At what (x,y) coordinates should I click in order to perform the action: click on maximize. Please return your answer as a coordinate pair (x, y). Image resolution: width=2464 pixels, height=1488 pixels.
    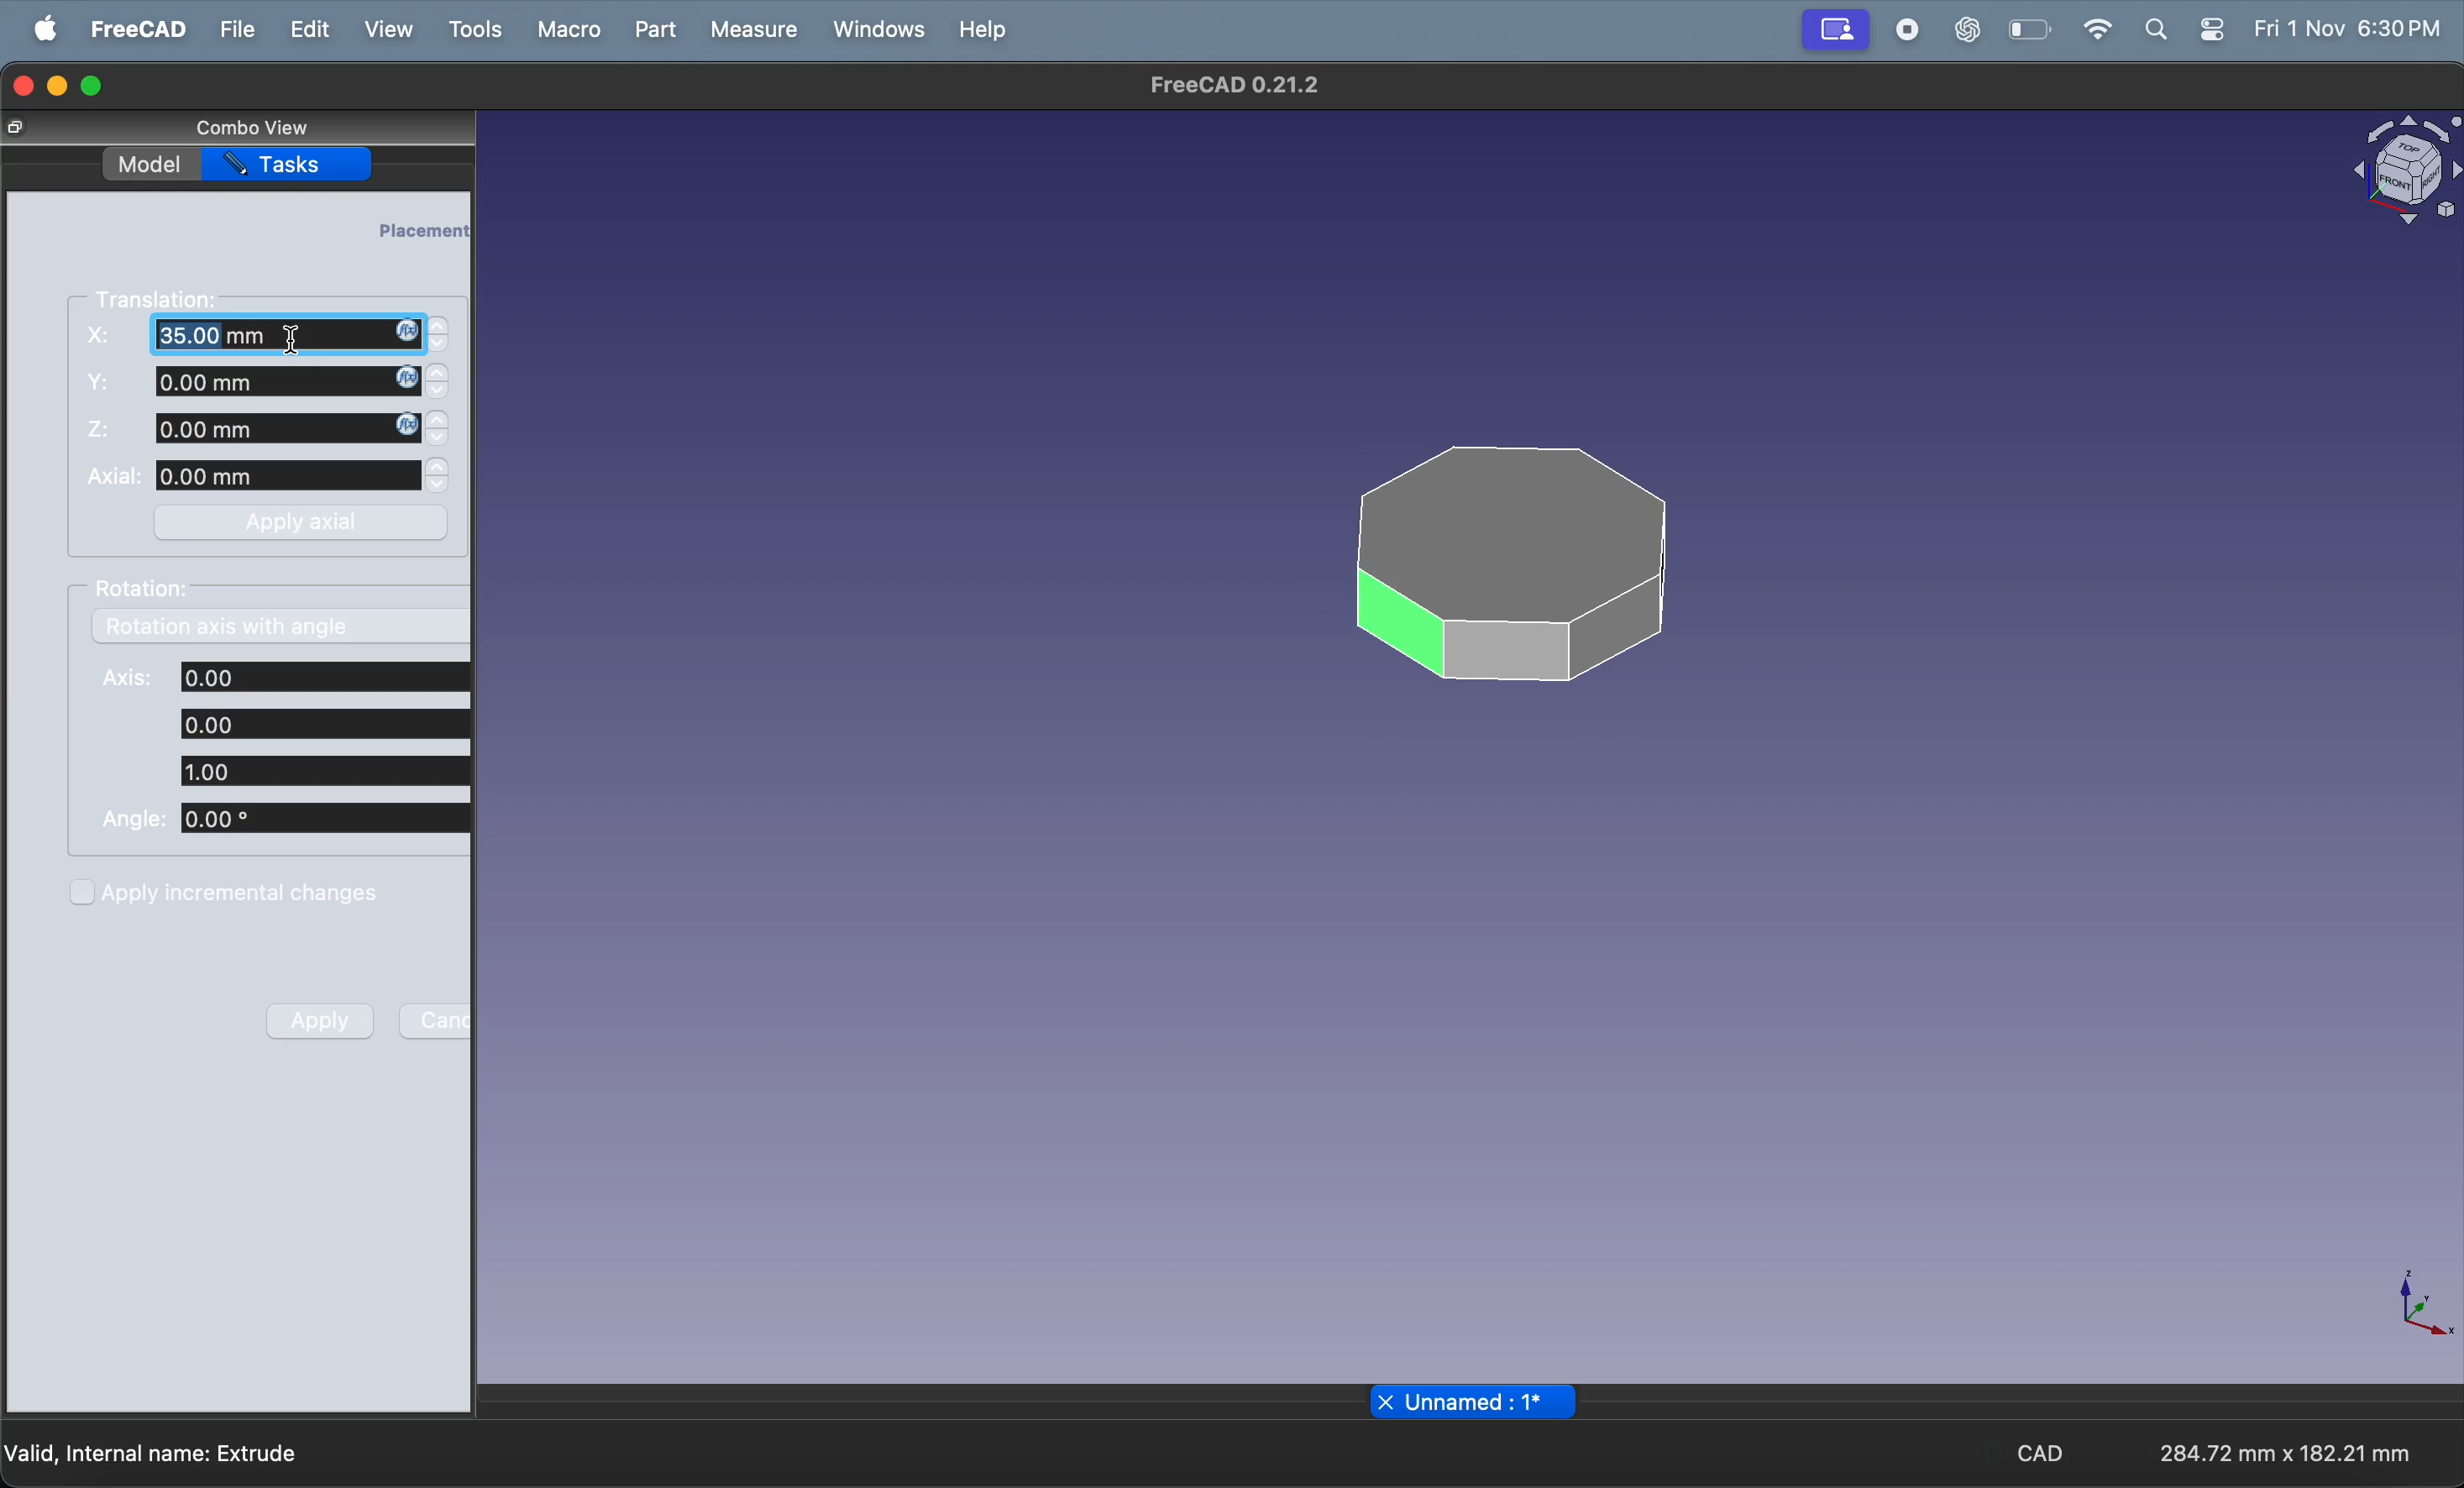
    Looking at the image, I should click on (101, 83).